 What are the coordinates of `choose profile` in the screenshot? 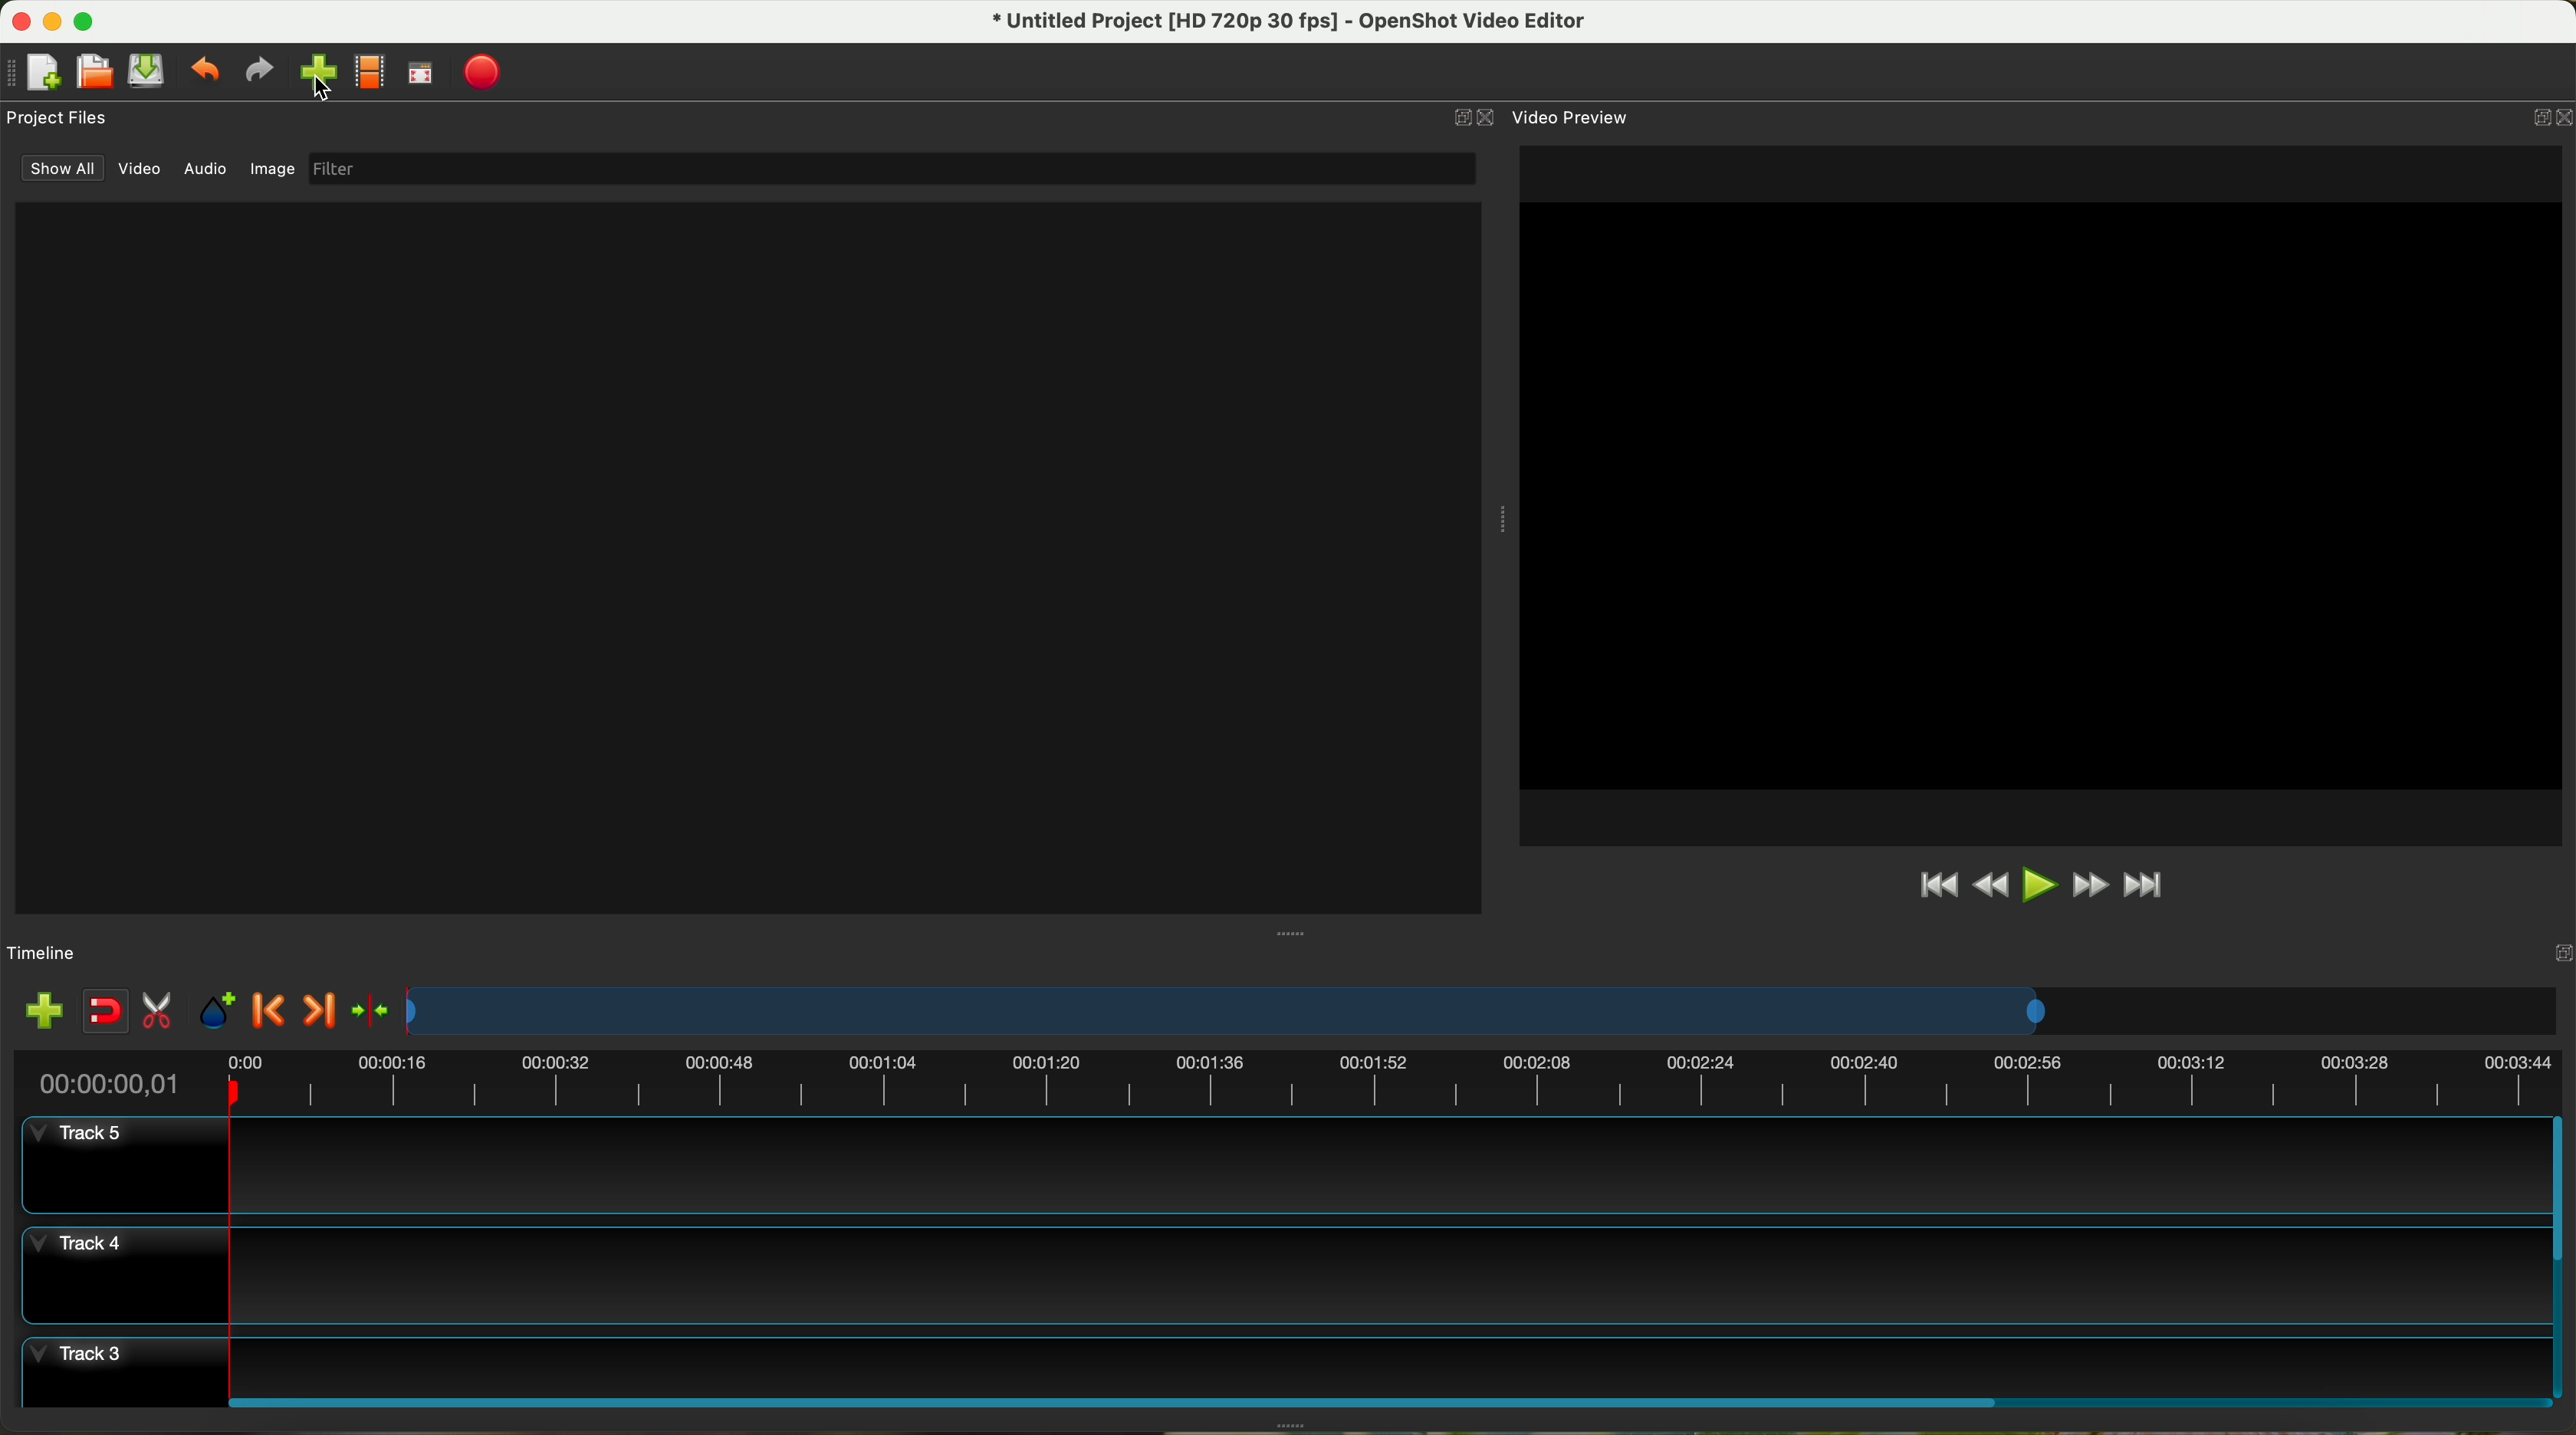 It's located at (369, 73).